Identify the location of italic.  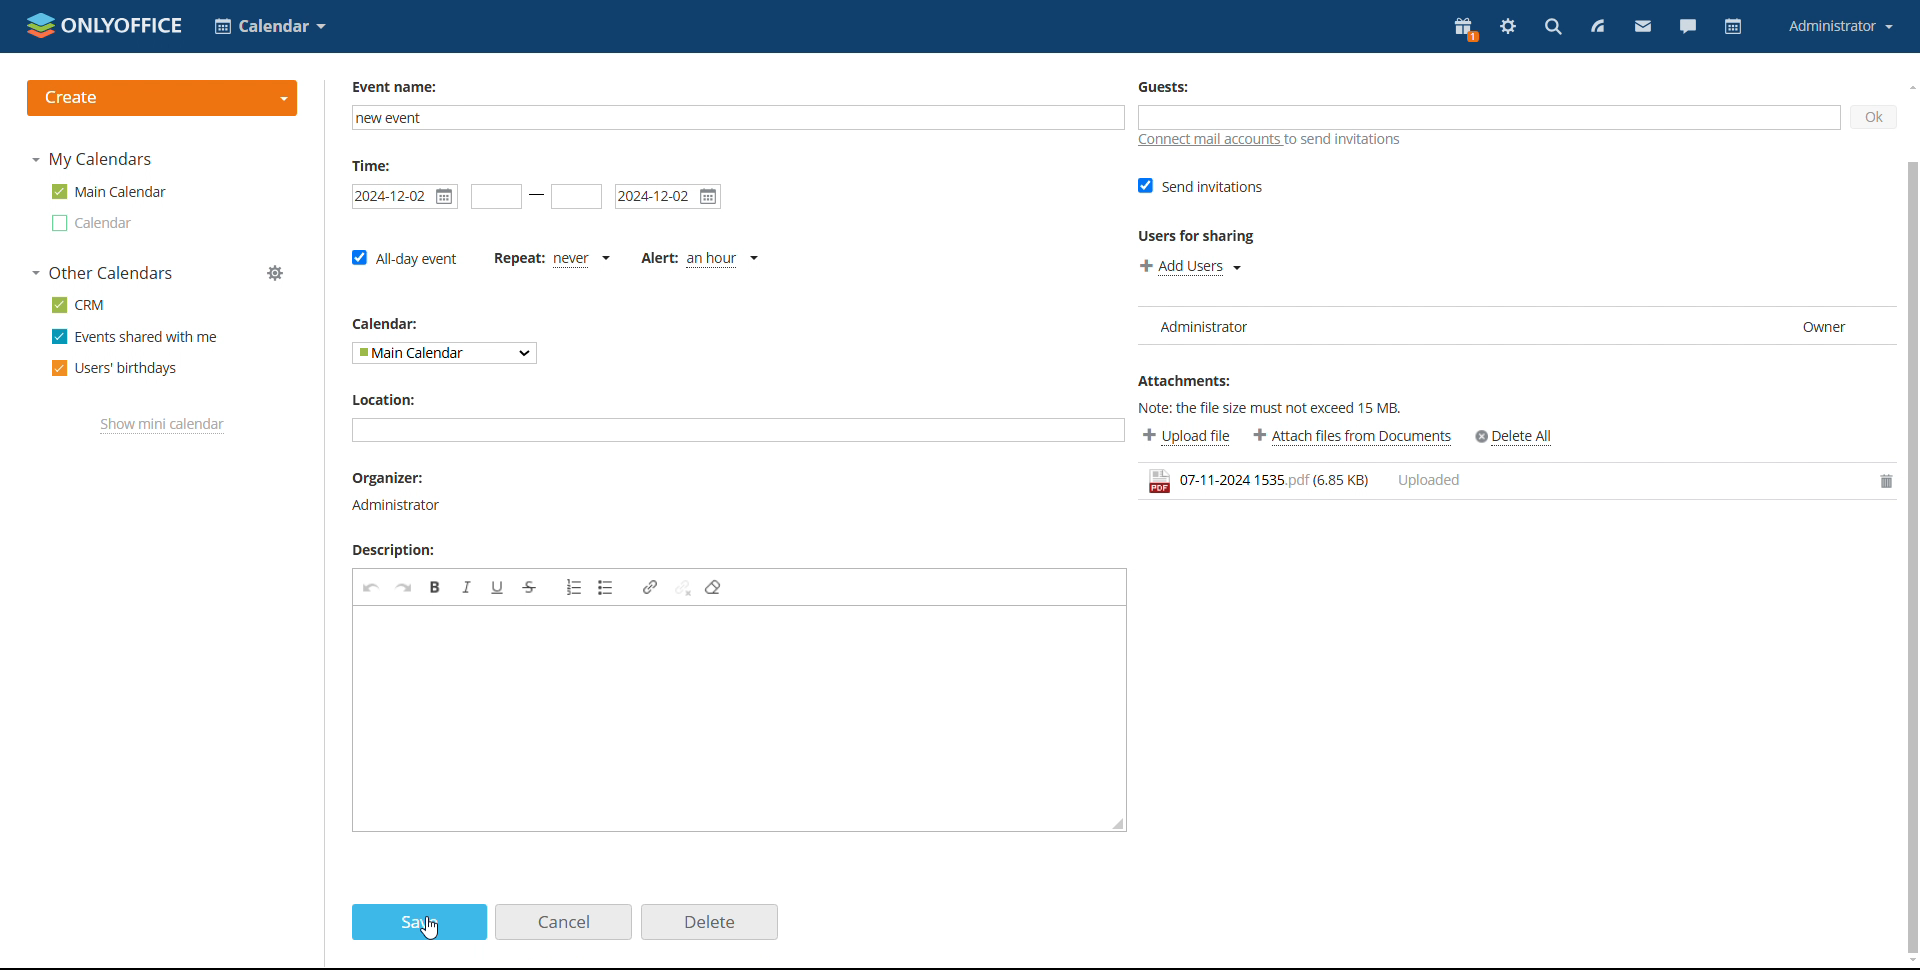
(469, 587).